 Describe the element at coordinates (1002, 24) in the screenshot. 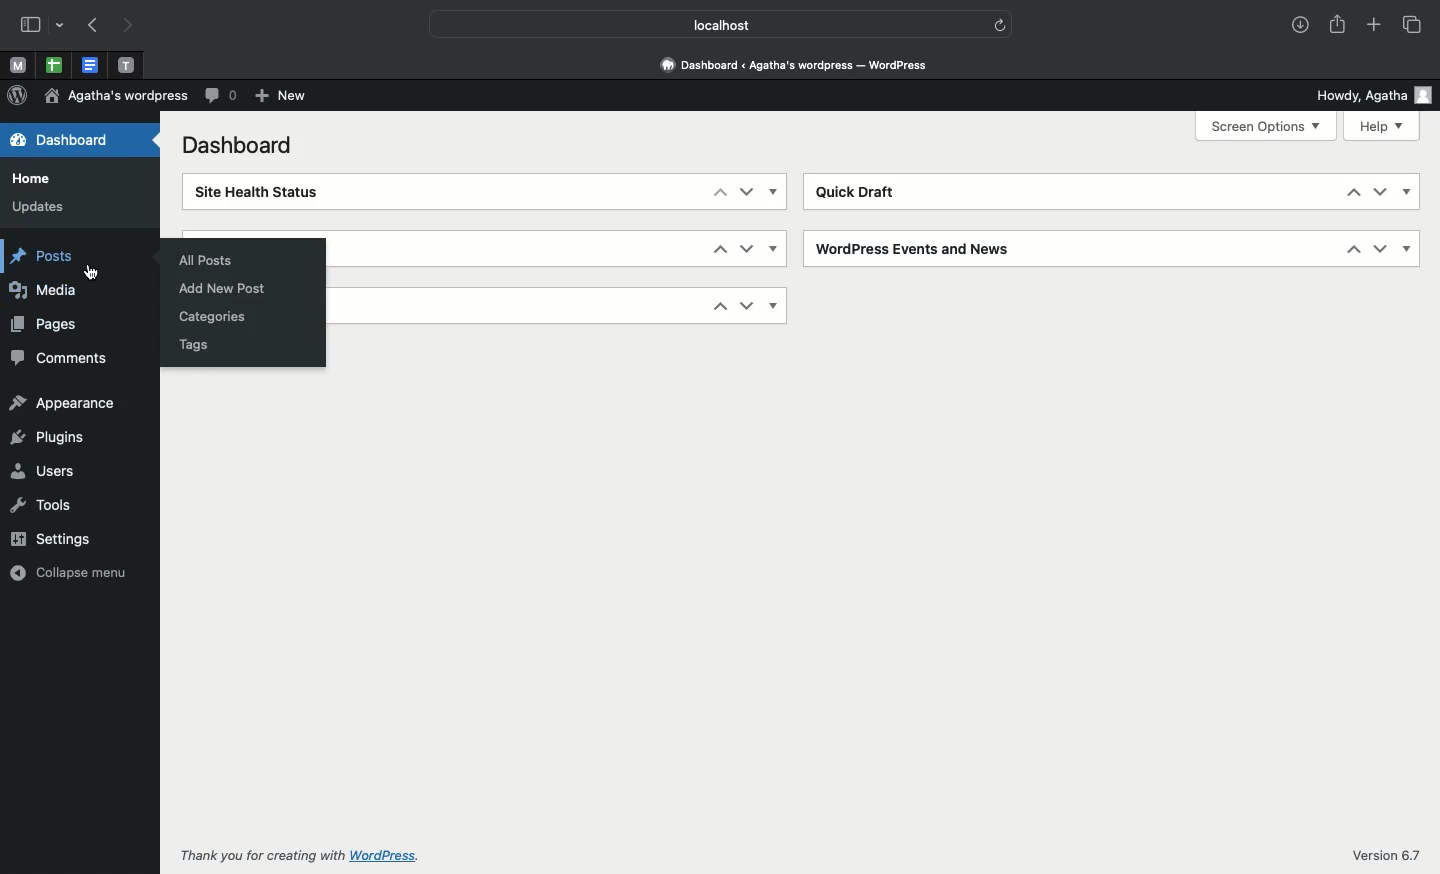

I see `refresh` at that location.